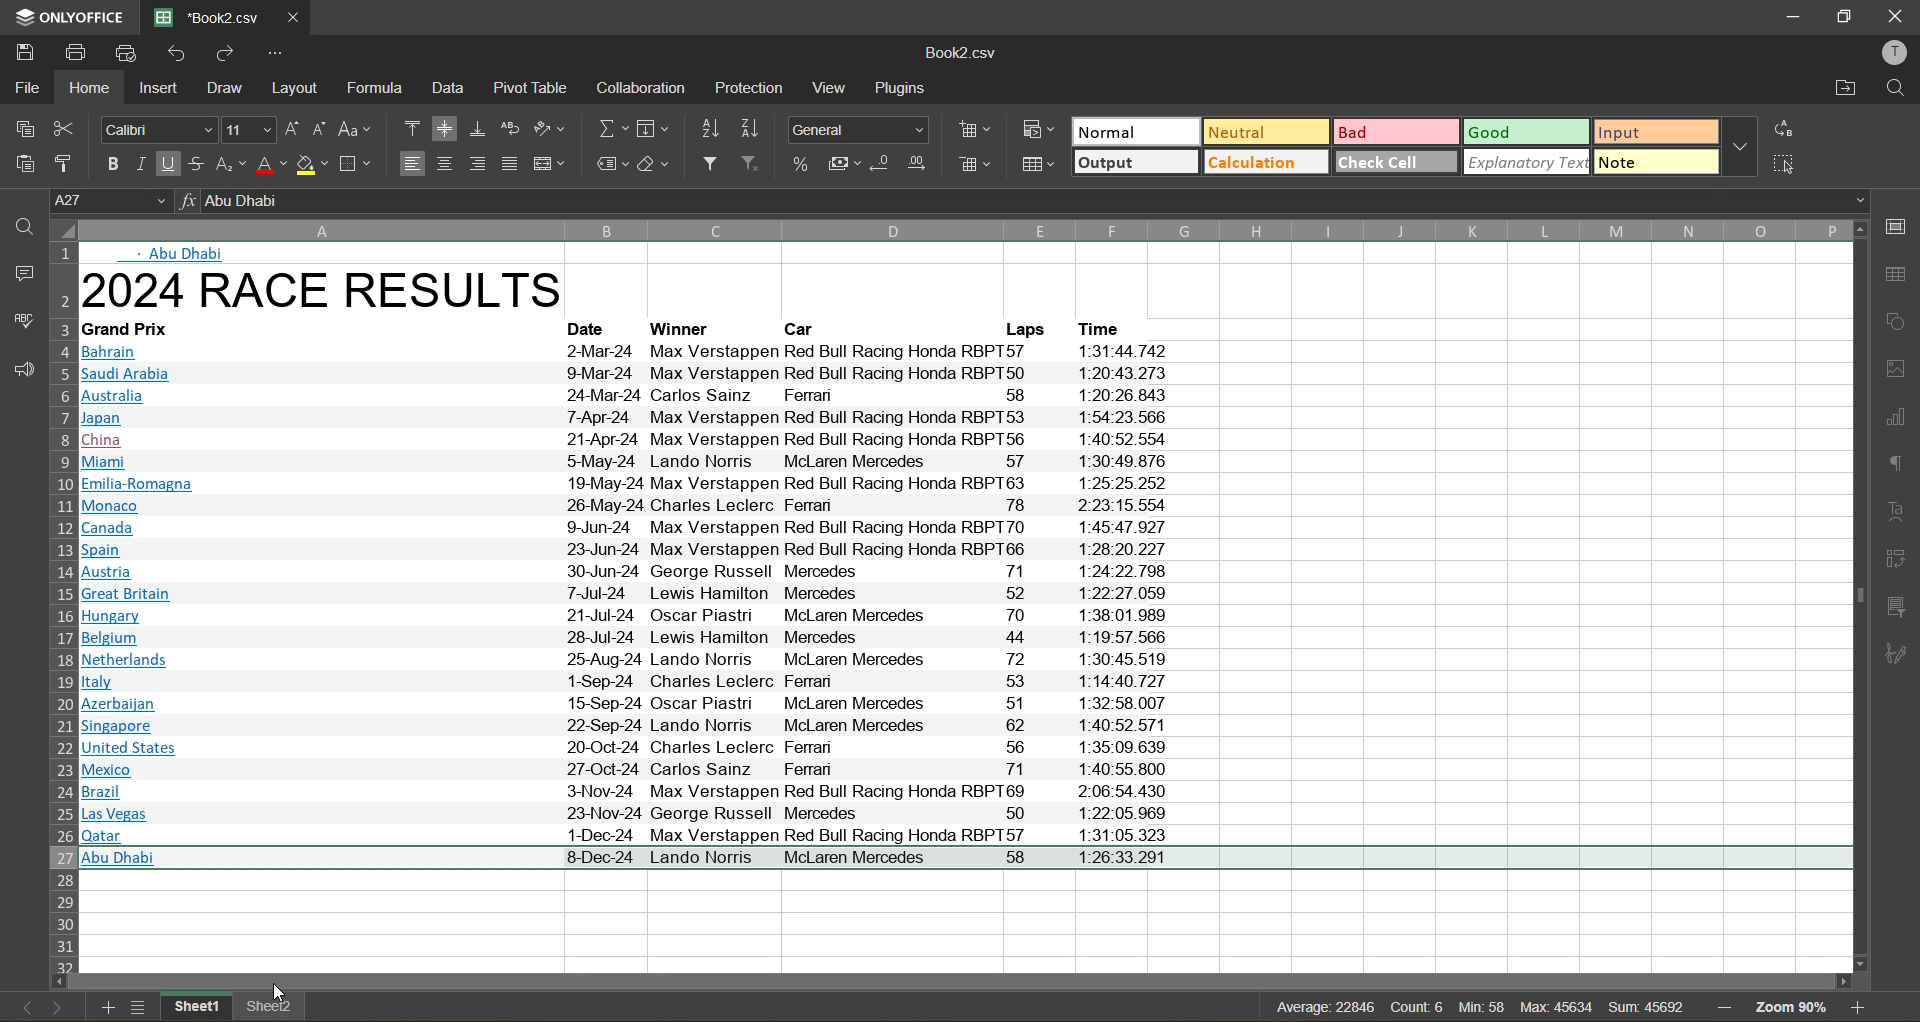 The width and height of the screenshot is (1920, 1022). What do you see at coordinates (638, 593) in the screenshot?
I see `text info` at bounding box center [638, 593].